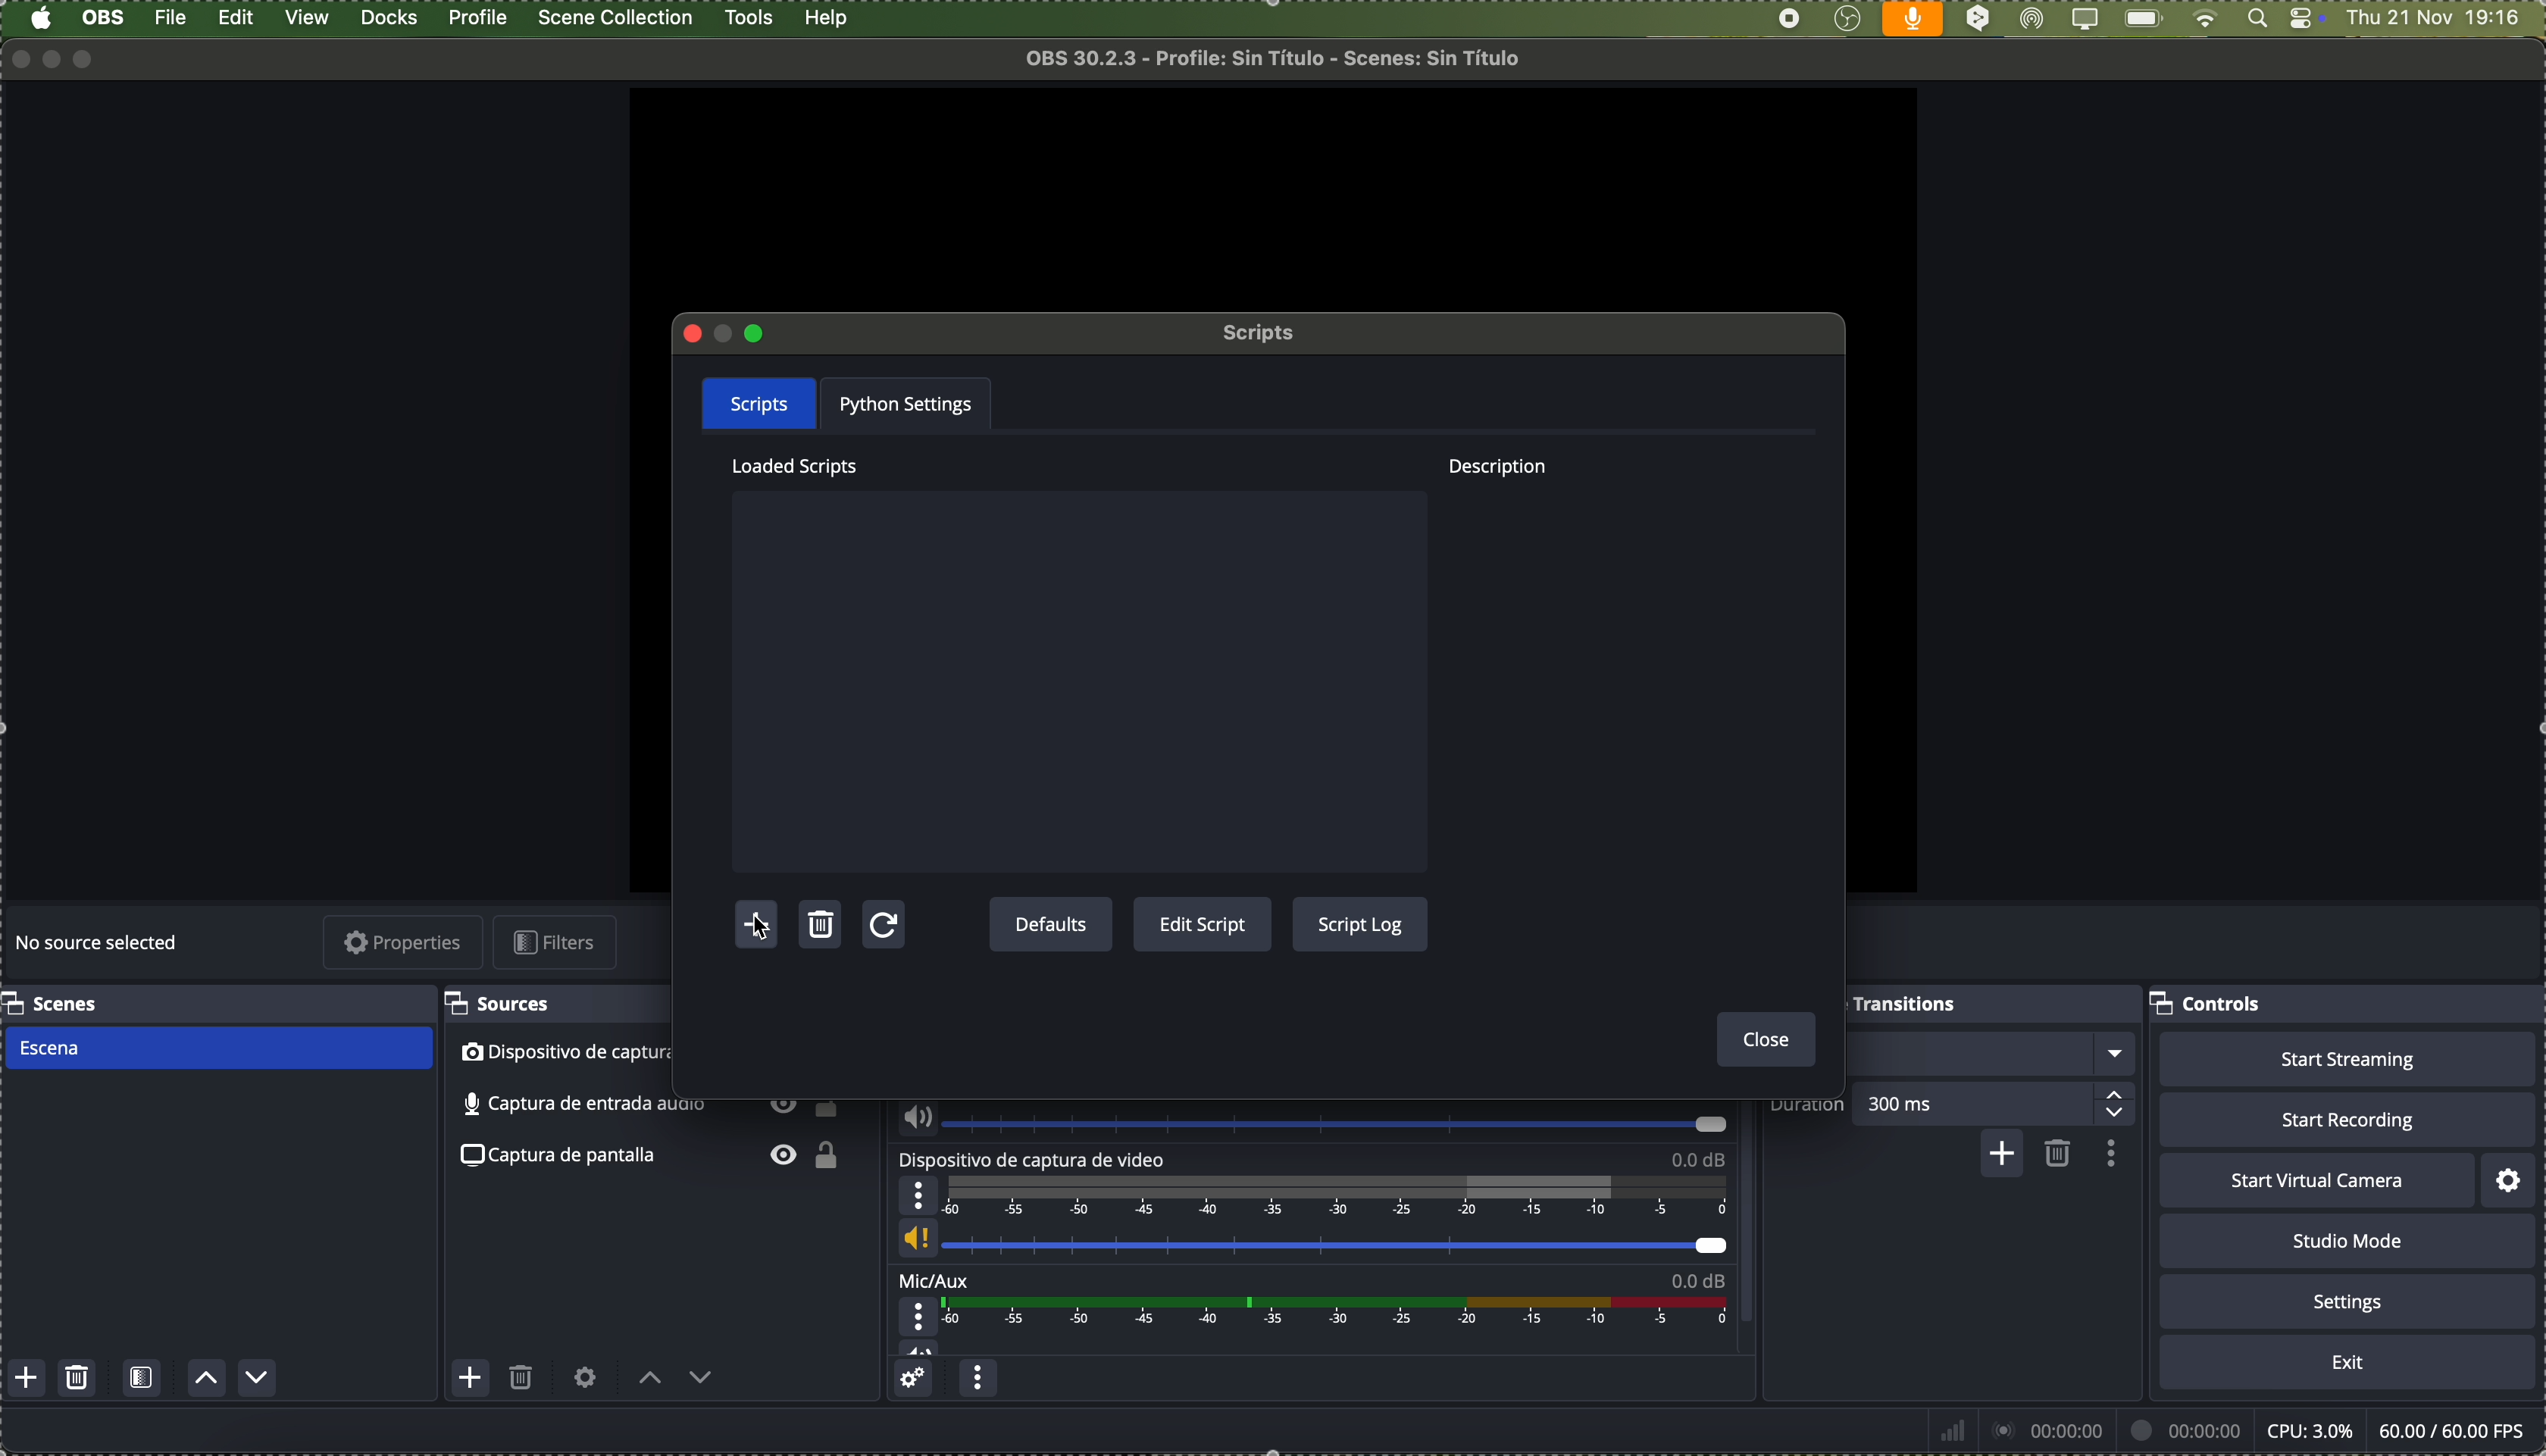 This screenshot has height=1456, width=2546. I want to click on audio mixer menu, so click(978, 1381).